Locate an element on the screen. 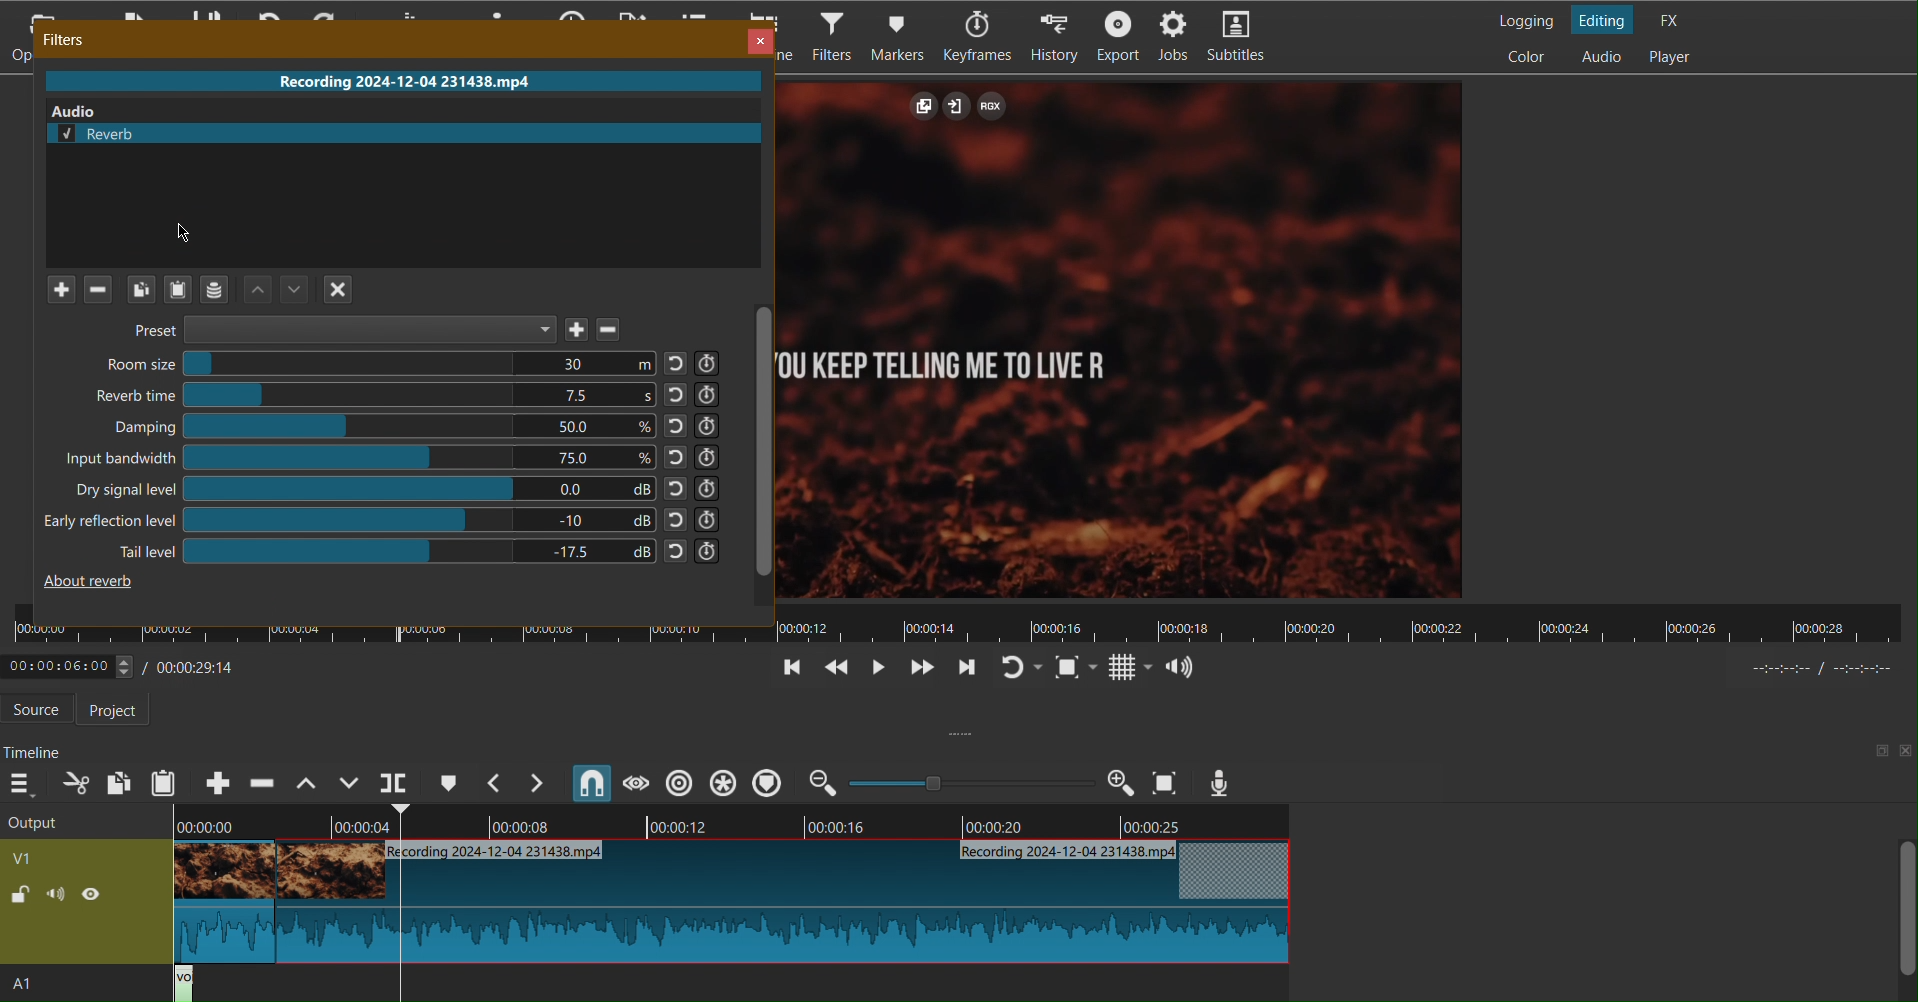 The width and height of the screenshot is (1918, 1002). Room Size is located at coordinates (412, 364).